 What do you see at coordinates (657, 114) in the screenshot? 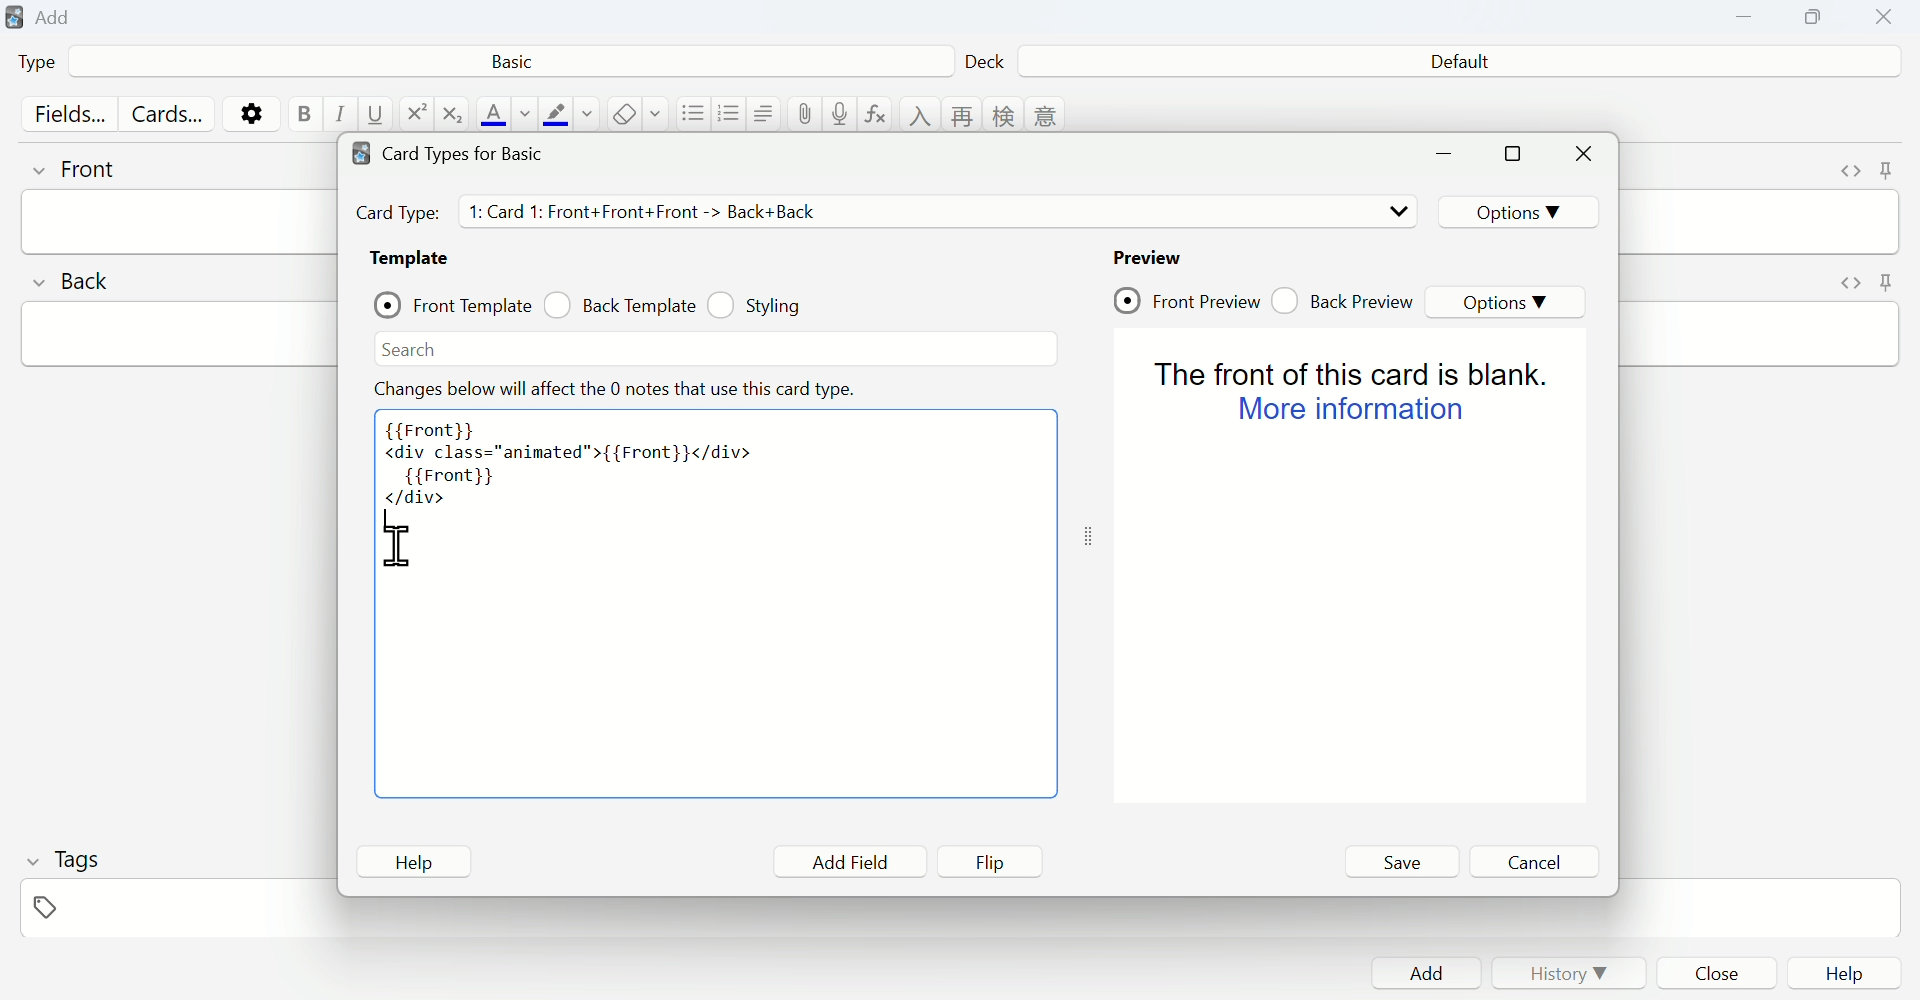
I see `select formatting to remove` at bounding box center [657, 114].